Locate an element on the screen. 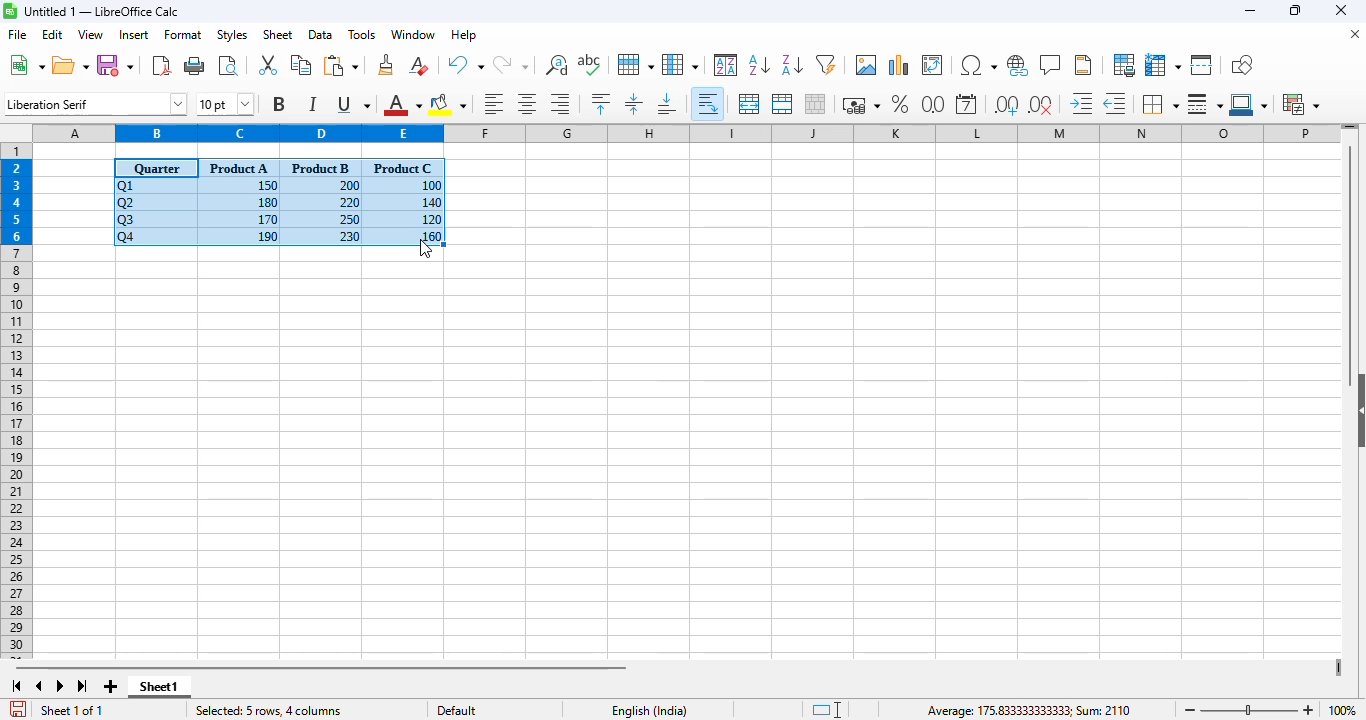 This screenshot has height=720, width=1366. horizontal scroll bar is located at coordinates (320, 667).